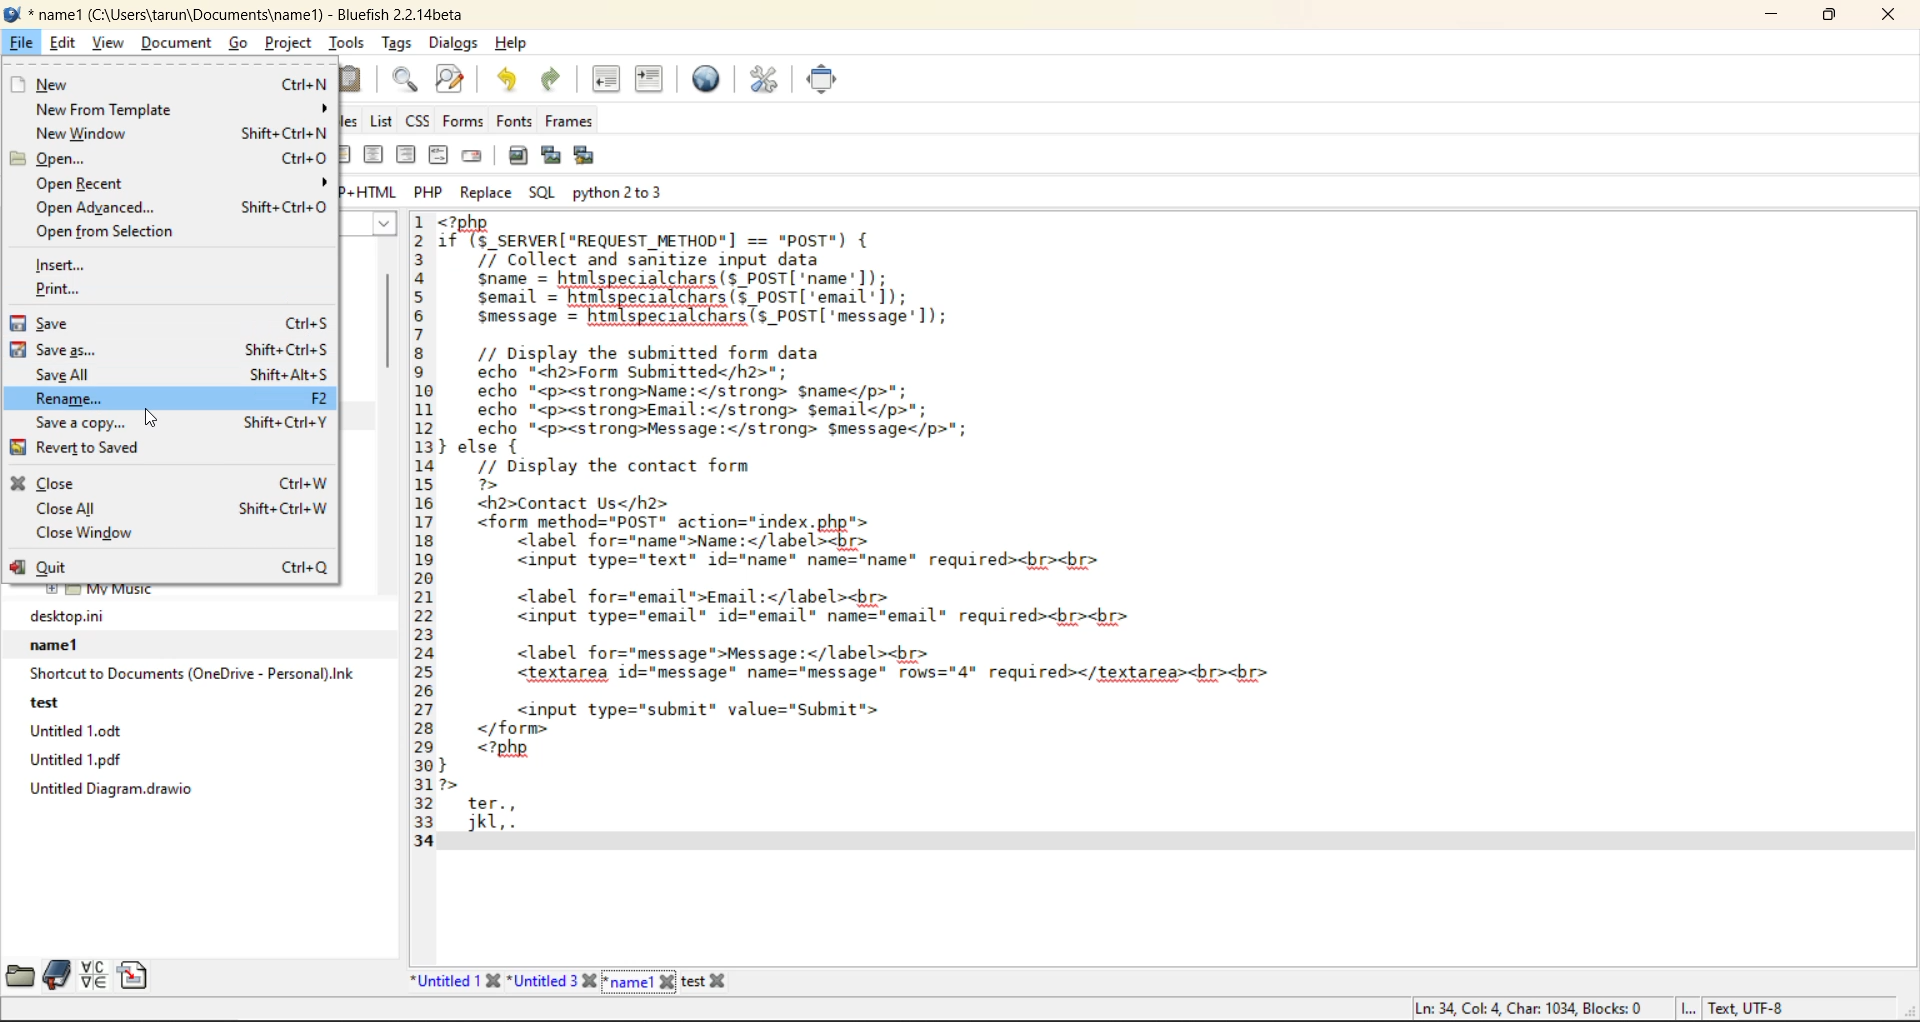  Describe the element at coordinates (513, 121) in the screenshot. I see `fonts ` at that location.